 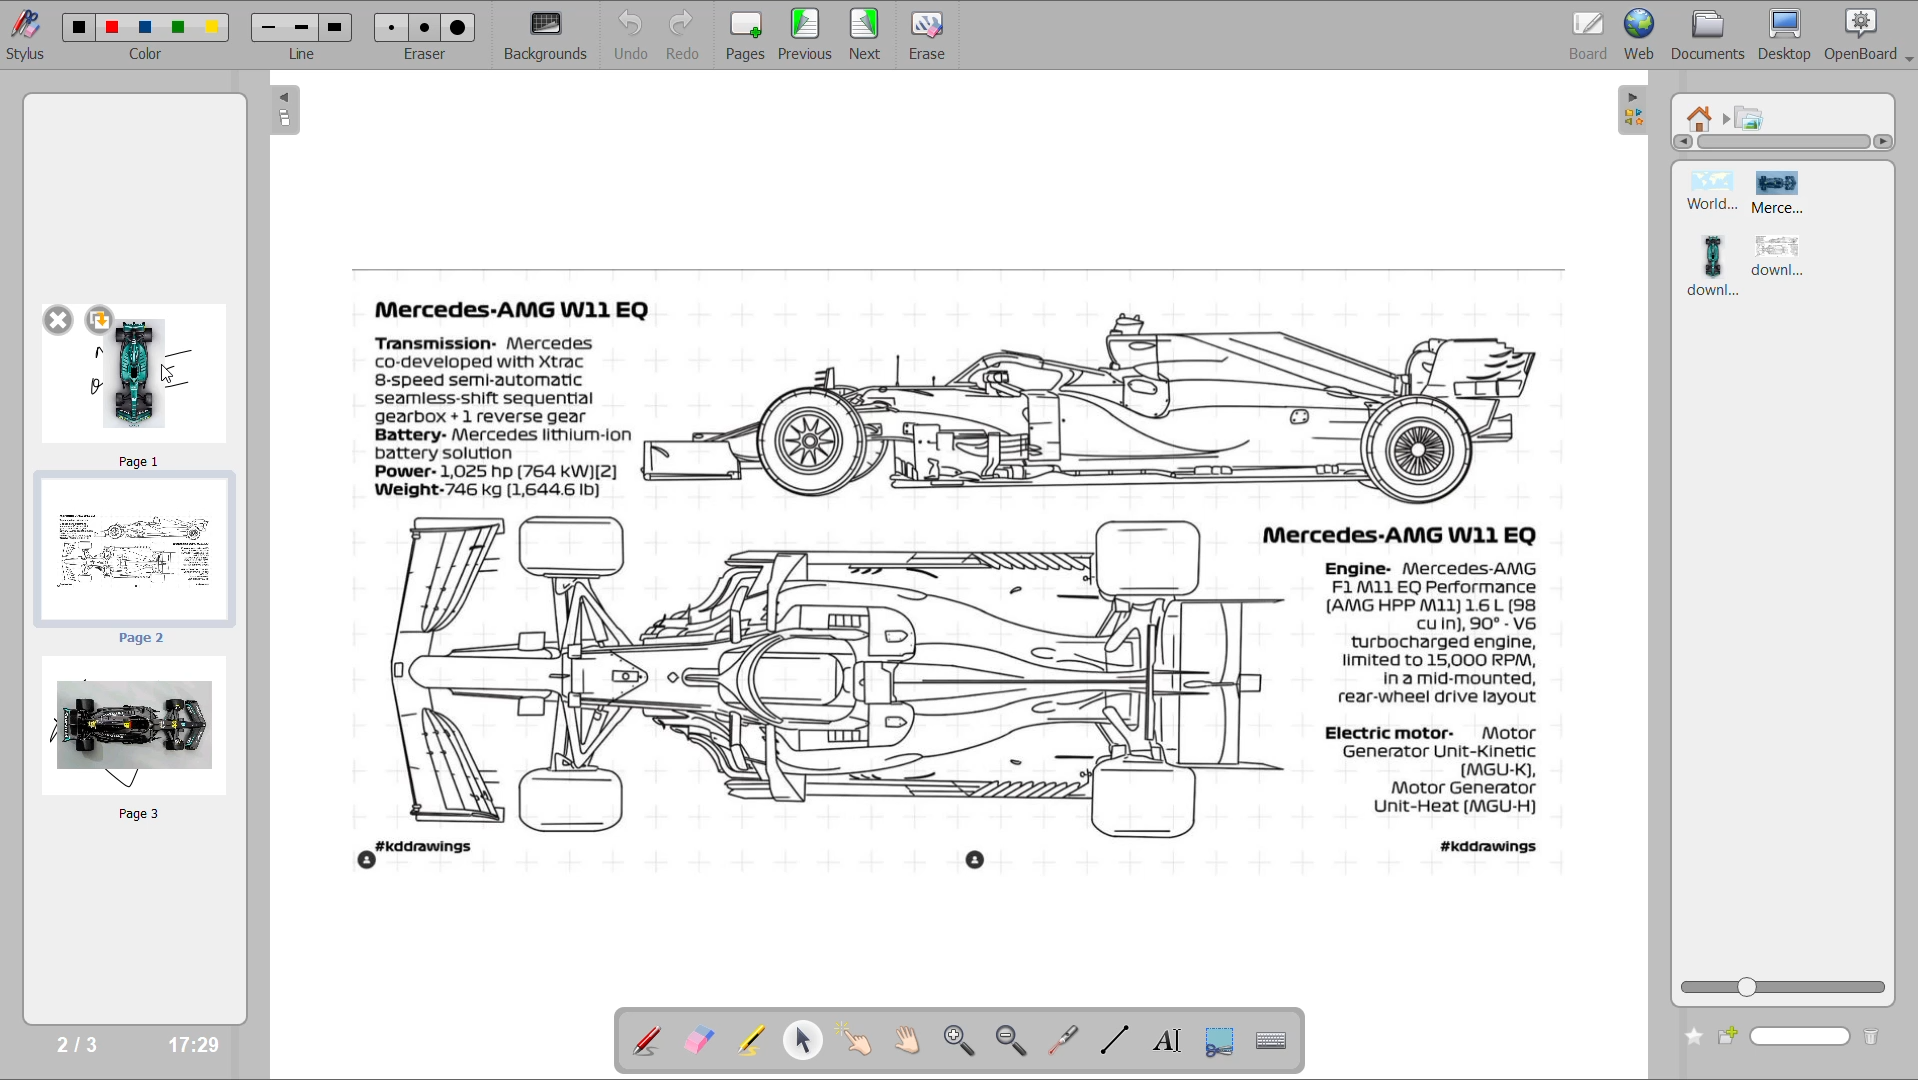 I want to click on Small line, so click(x=270, y=25).